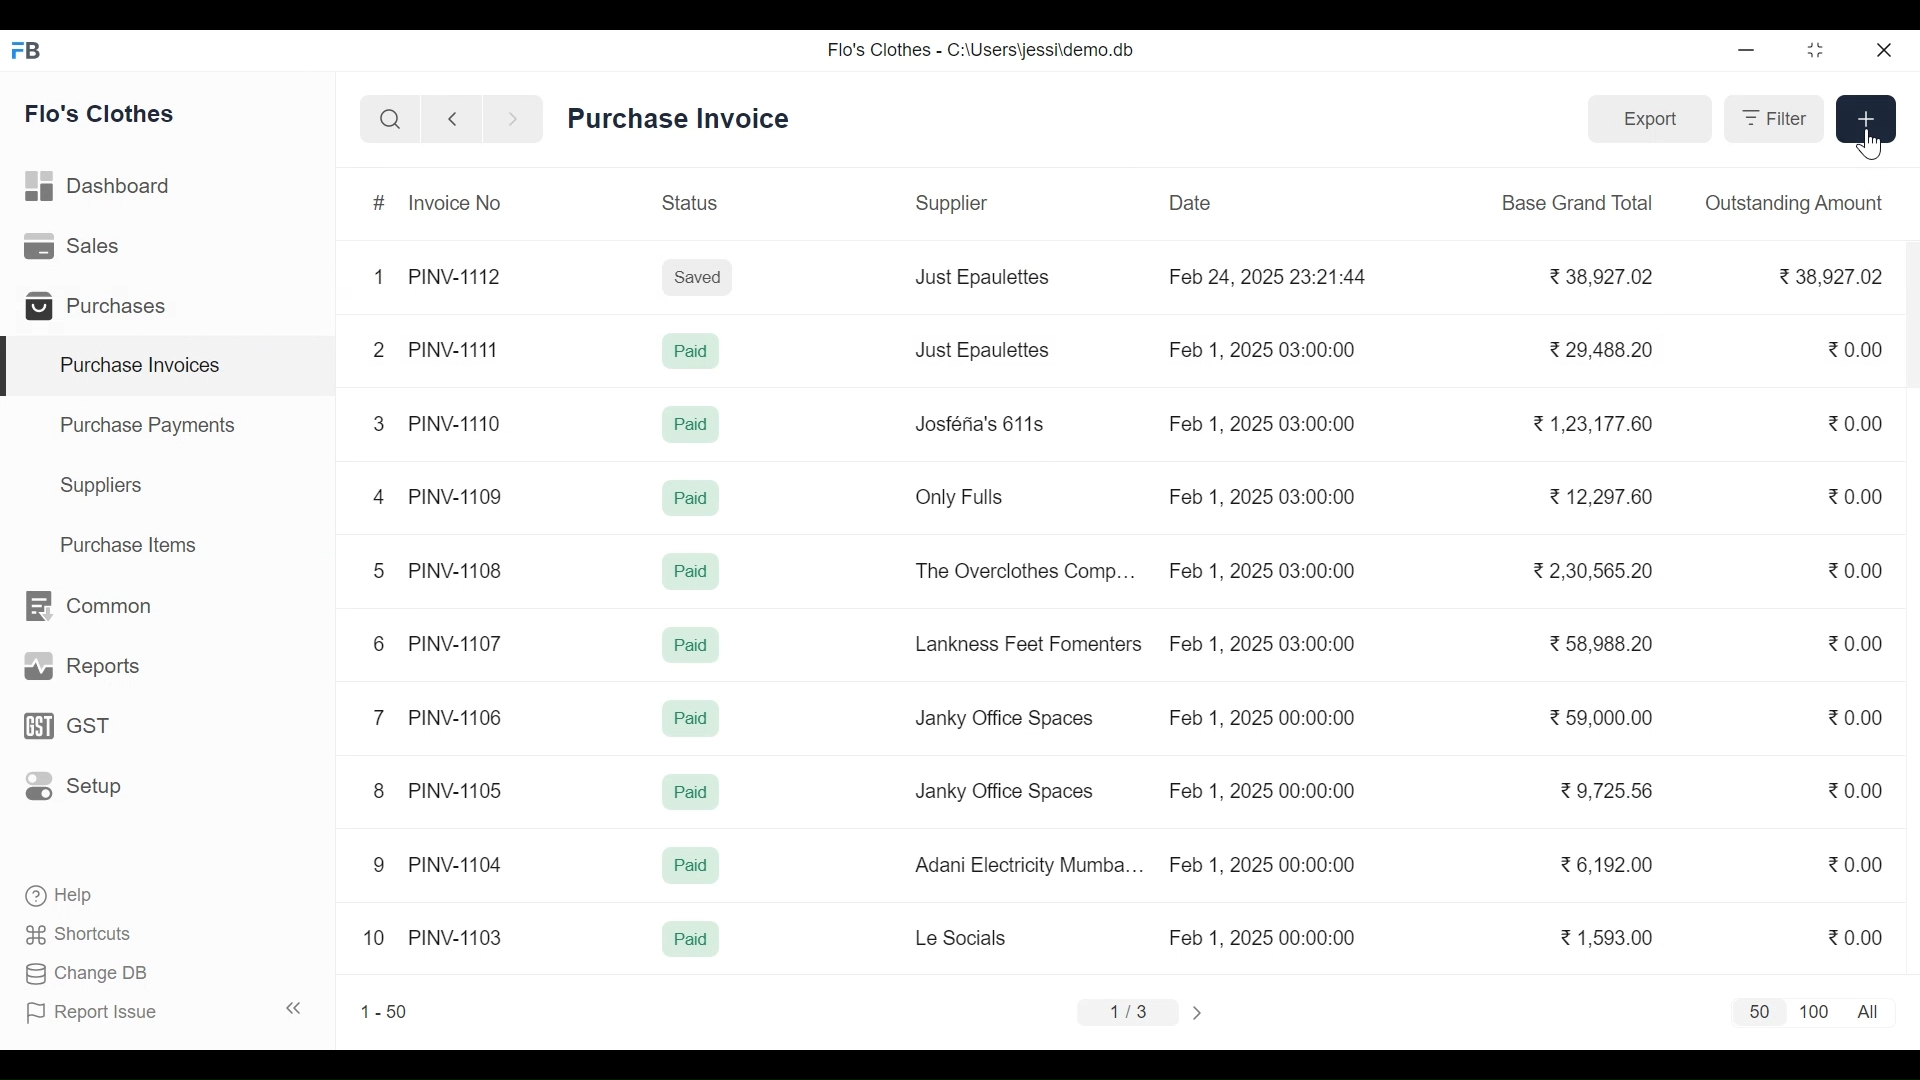 The width and height of the screenshot is (1920, 1080). What do you see at coordinates (68, 787) in the screenshot?
I see `Setup` at bounding box center [68, 787].